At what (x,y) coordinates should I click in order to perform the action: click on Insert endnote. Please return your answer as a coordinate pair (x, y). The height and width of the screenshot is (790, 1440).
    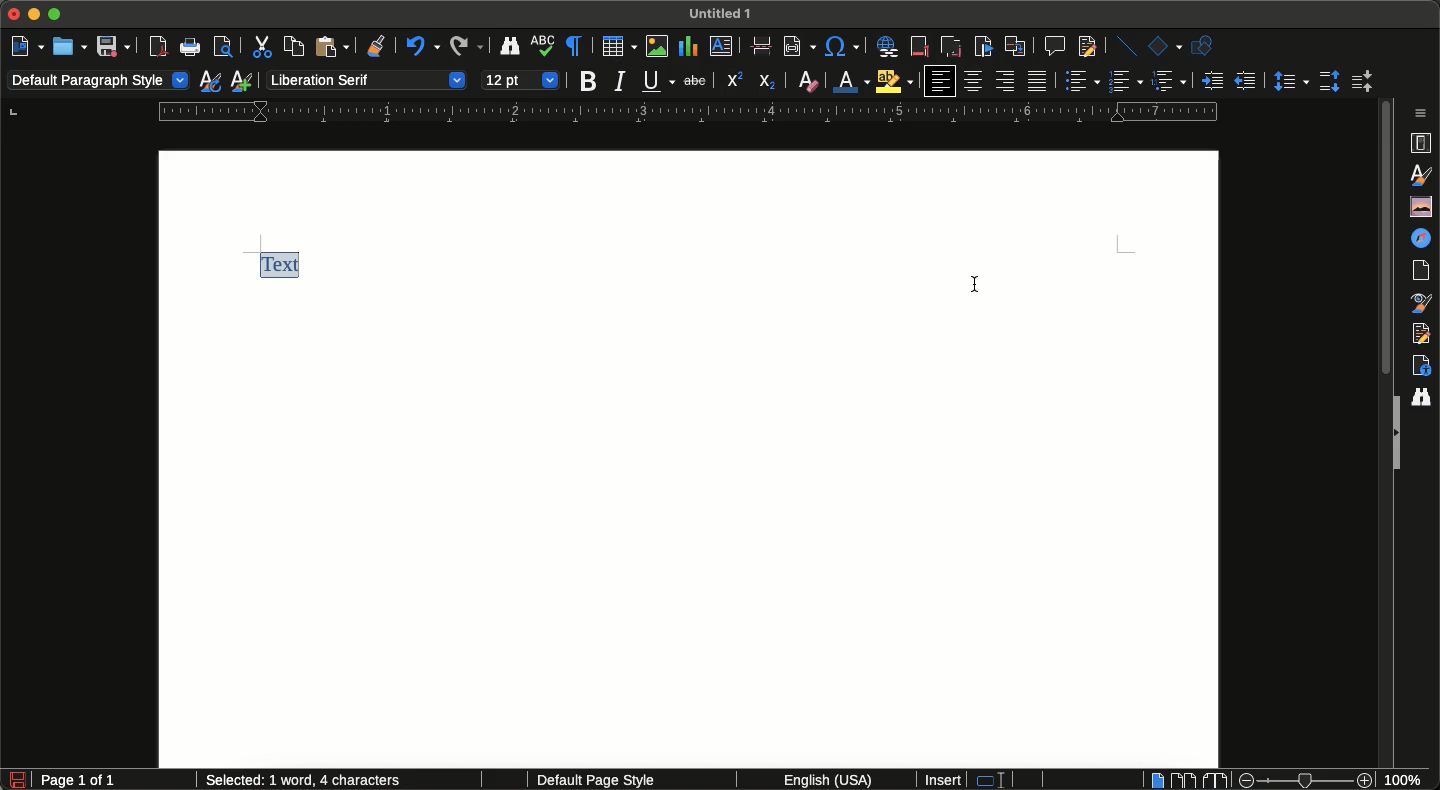
    Looking at the image, I should click on (949, 45).